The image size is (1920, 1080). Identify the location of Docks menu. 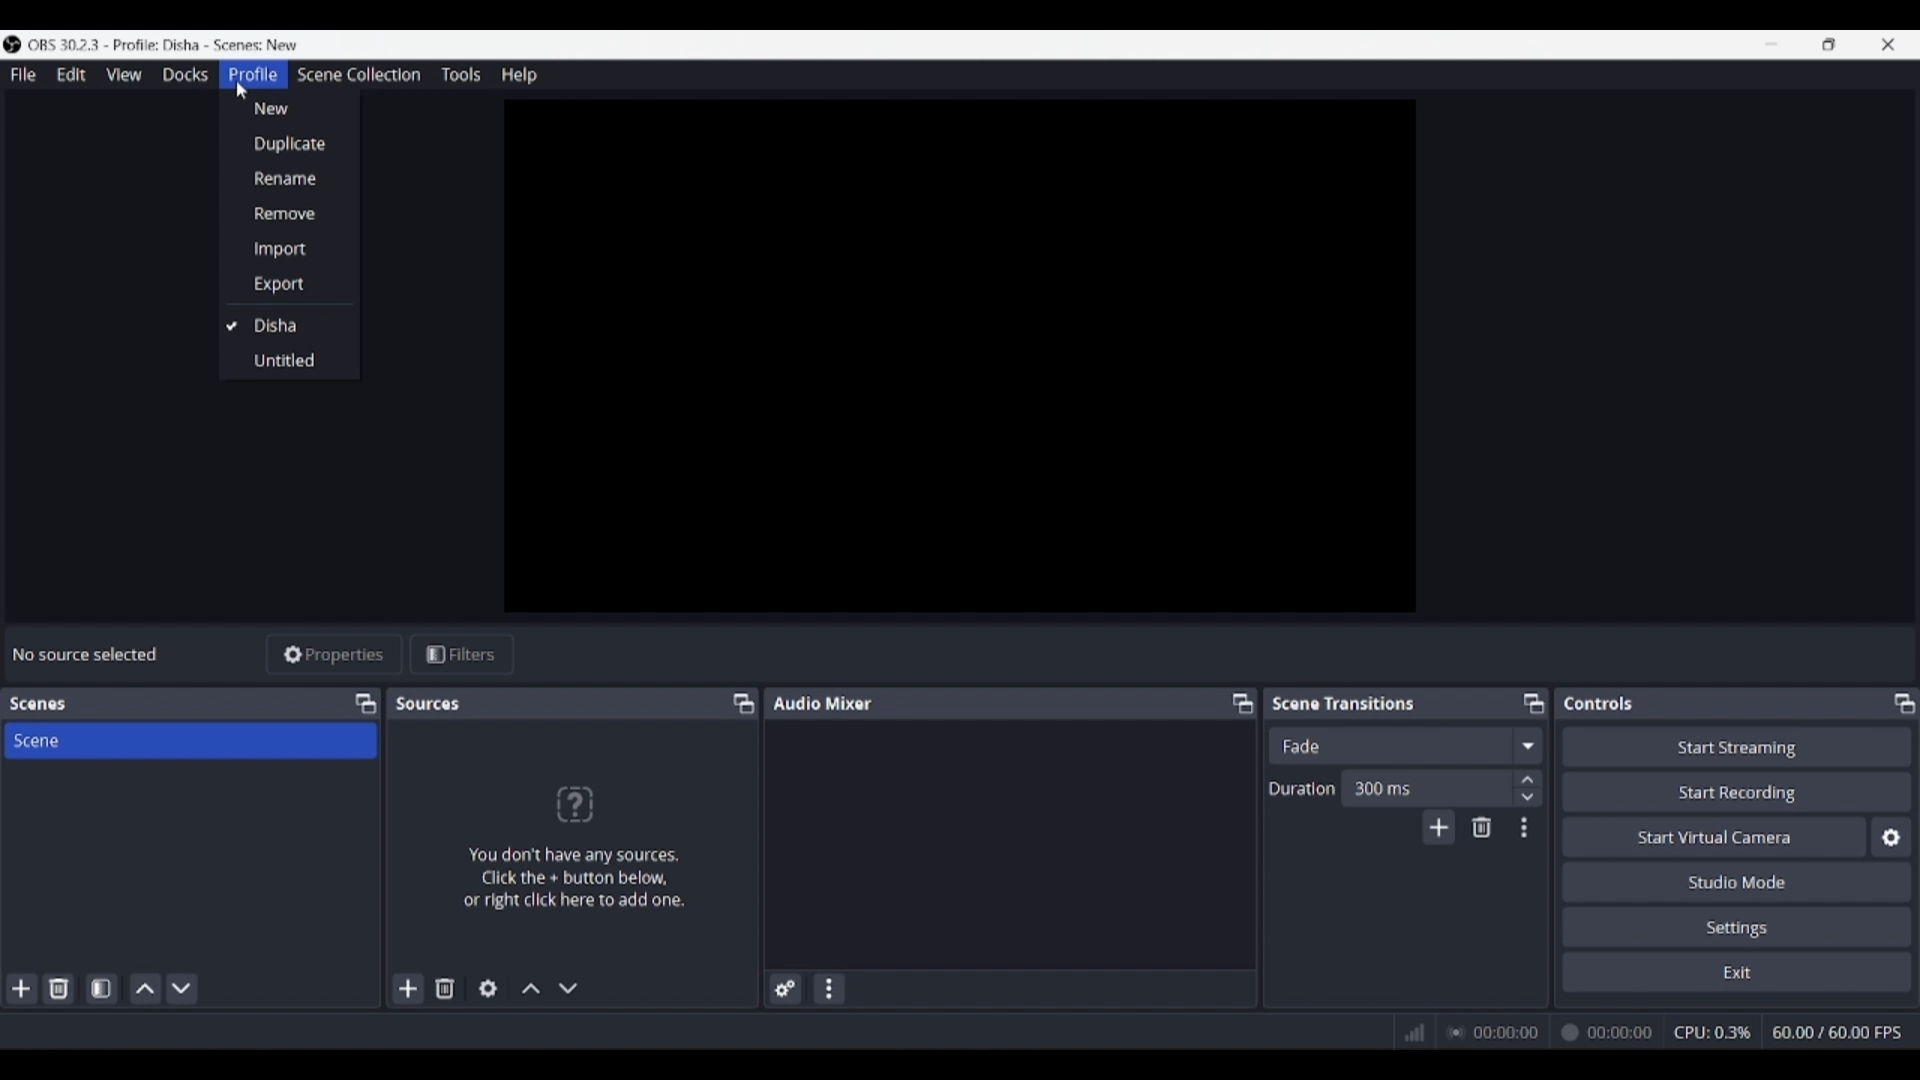
(185, 75).